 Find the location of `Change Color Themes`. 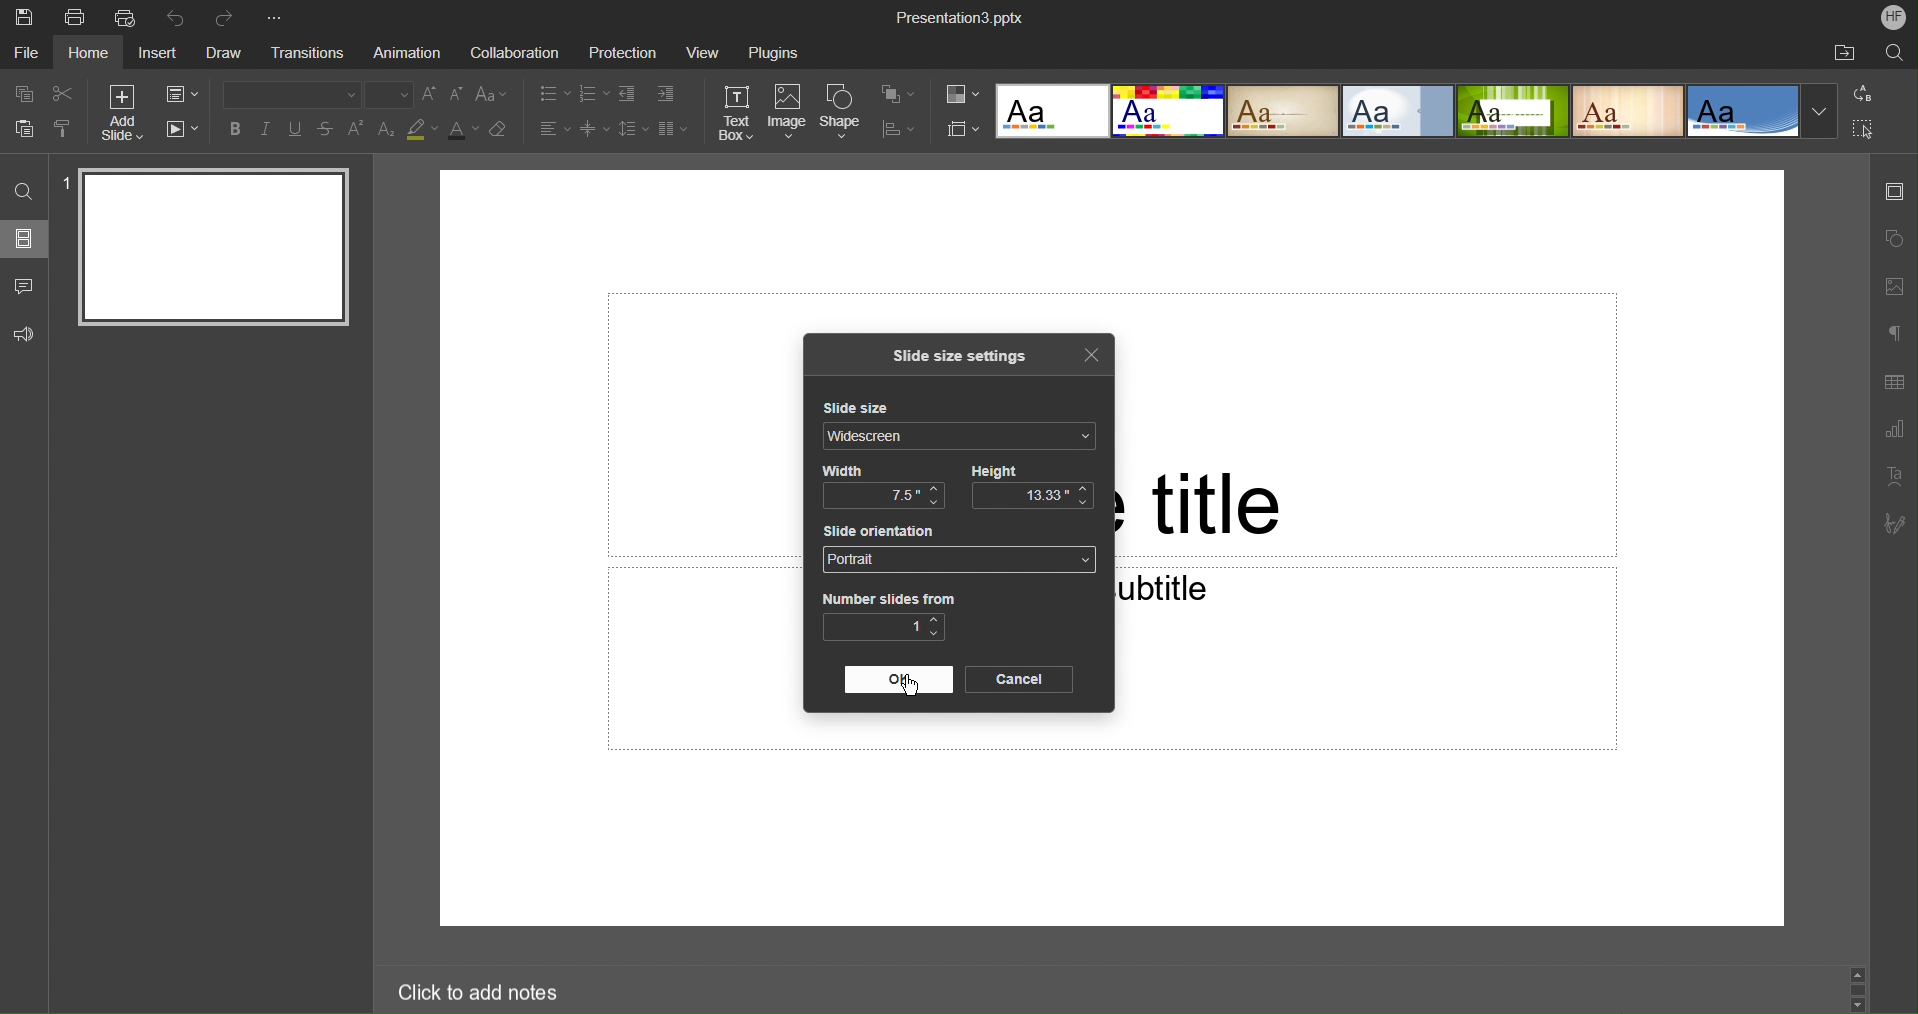

Change Color Themes is located at coordinates (961, 95).